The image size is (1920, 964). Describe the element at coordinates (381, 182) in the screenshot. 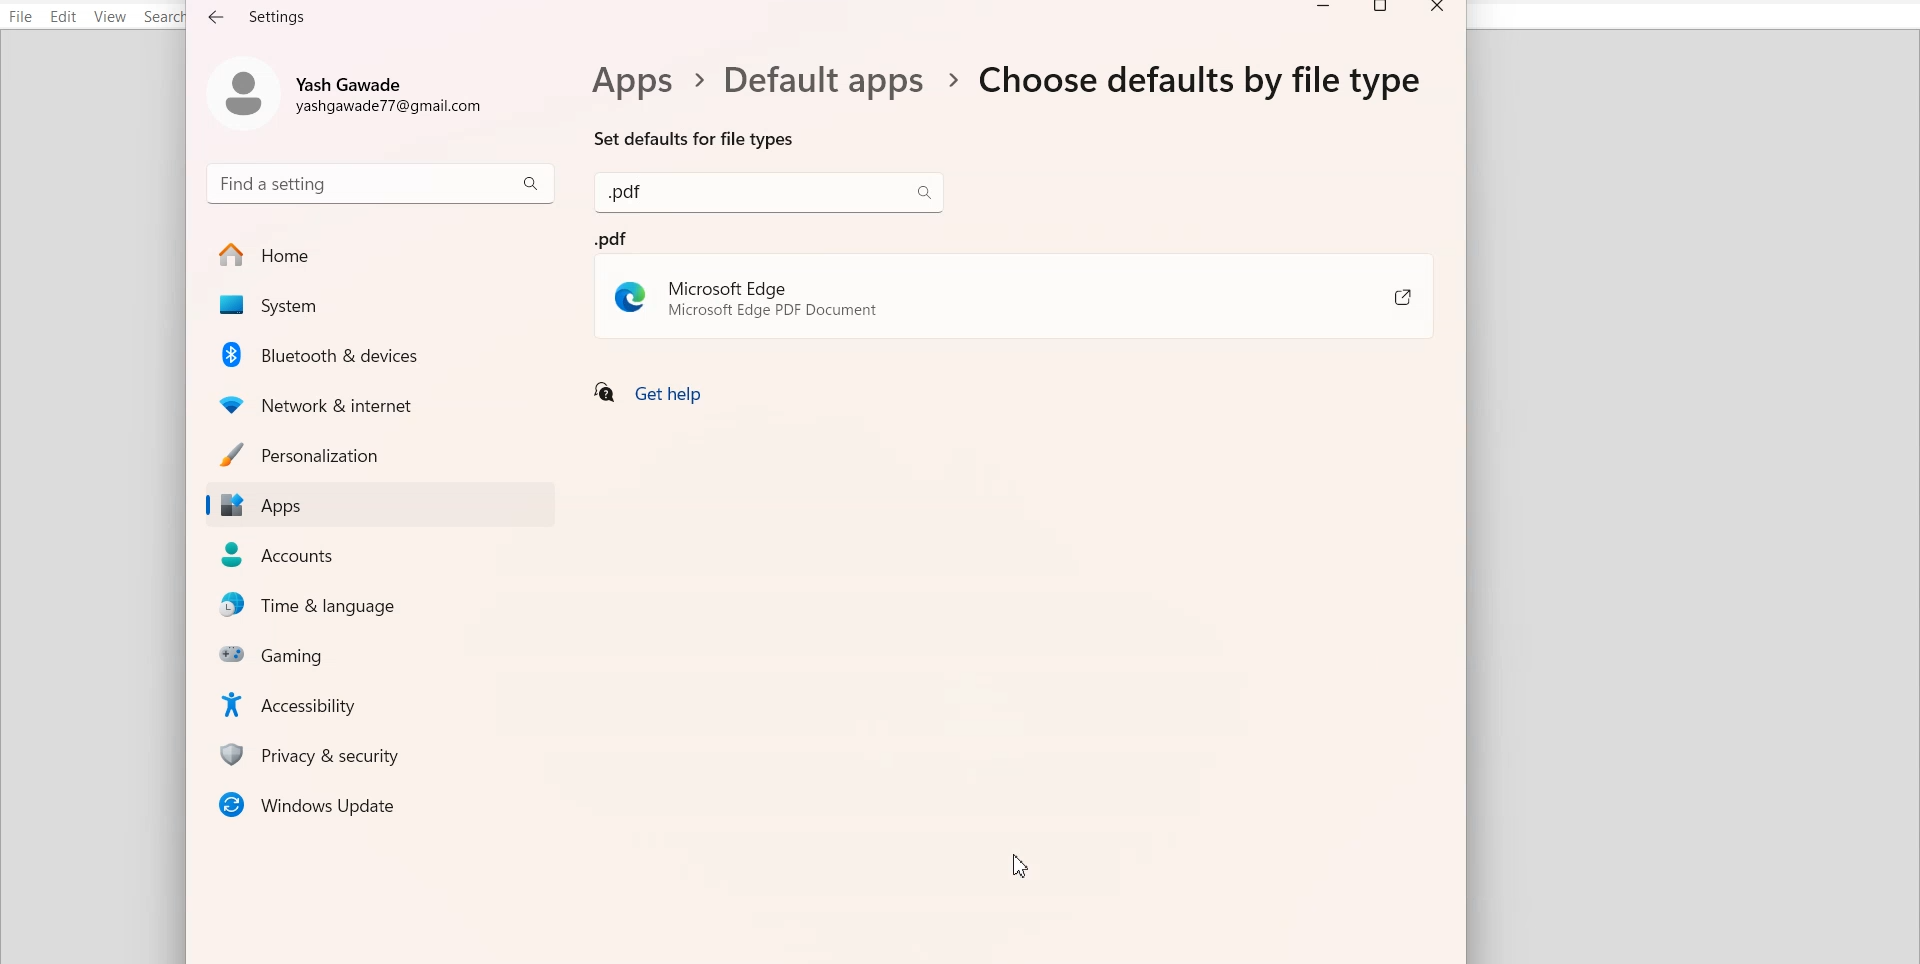

I see `Search bar` at that location.